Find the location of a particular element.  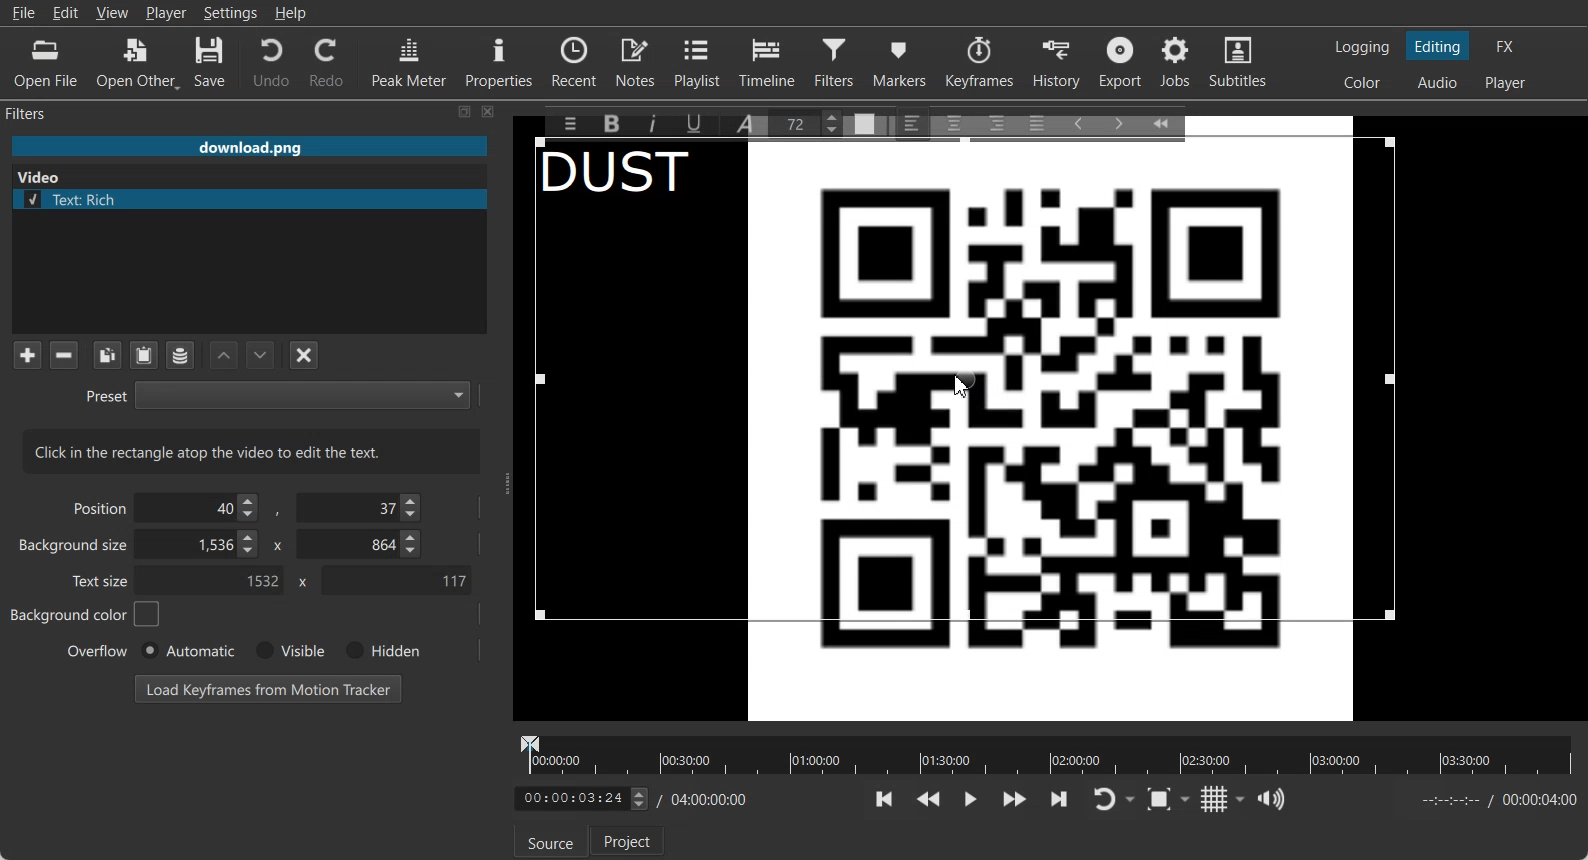

Left is located at coordinates (913, 122).